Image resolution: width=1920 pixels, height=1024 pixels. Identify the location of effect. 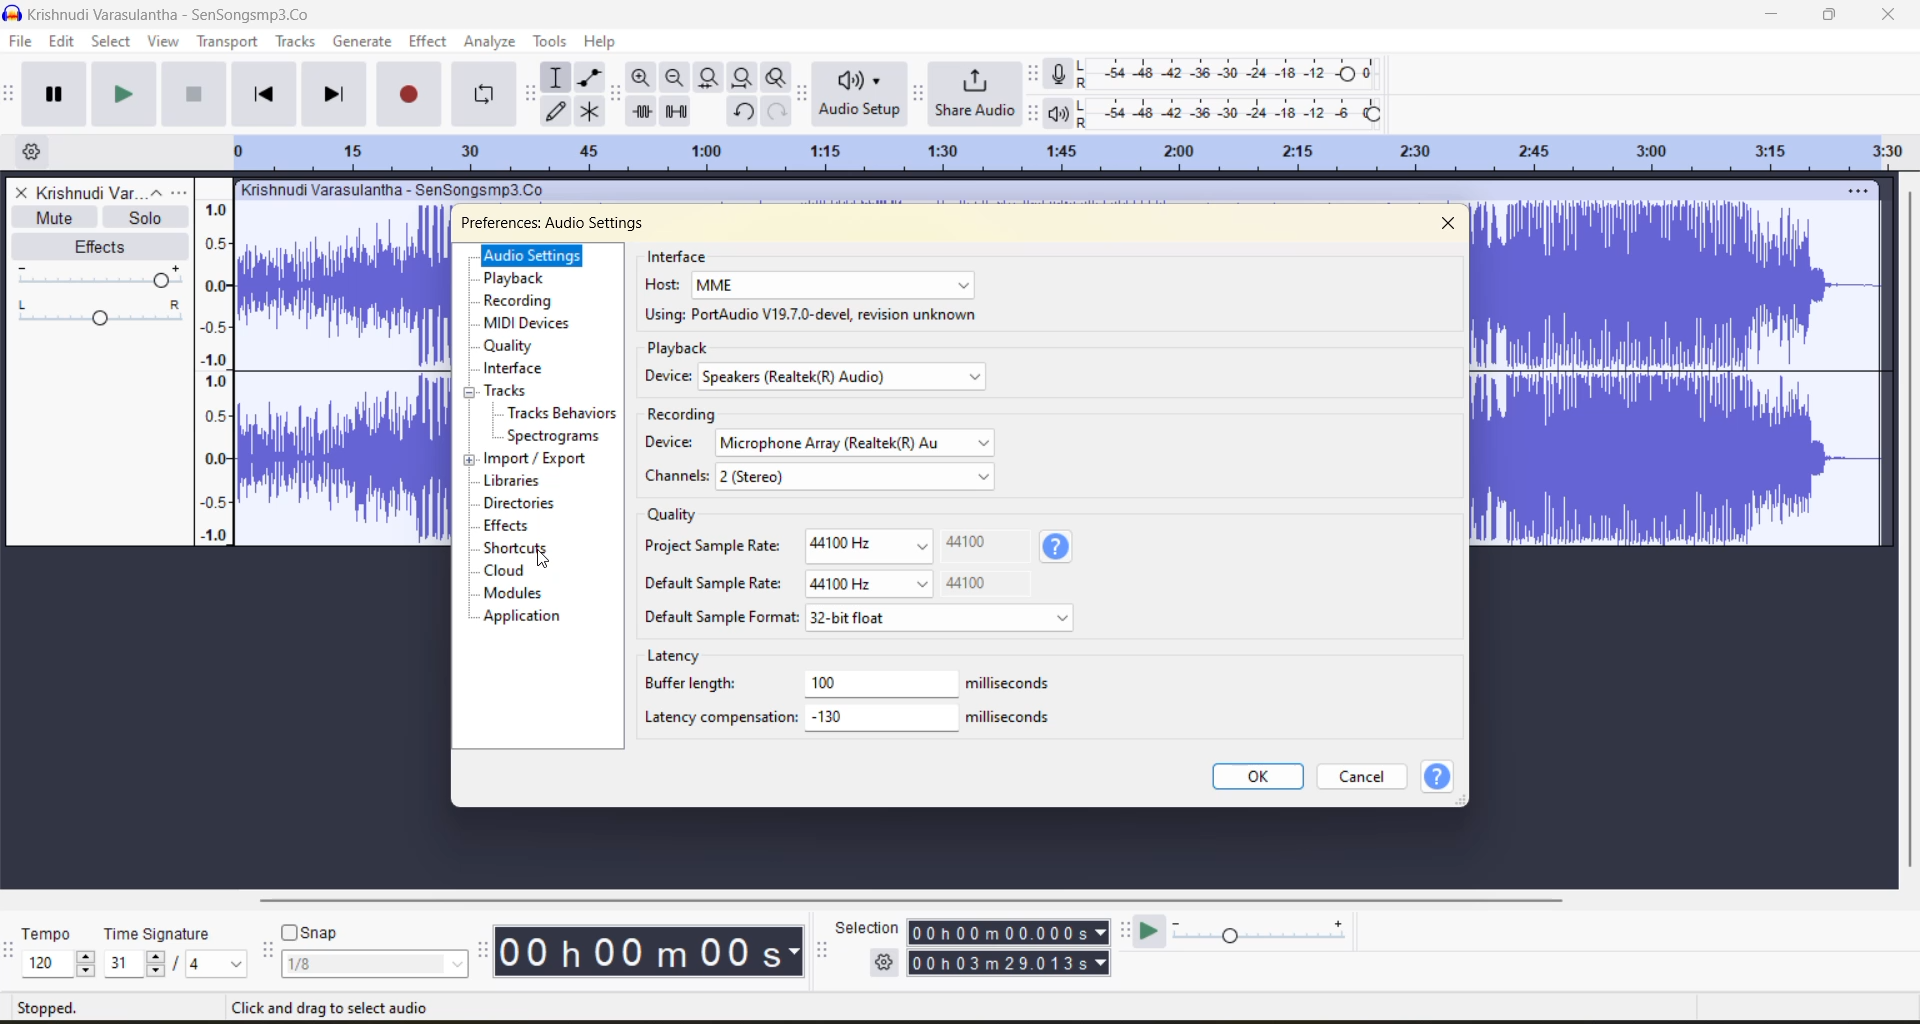
(429, 42).